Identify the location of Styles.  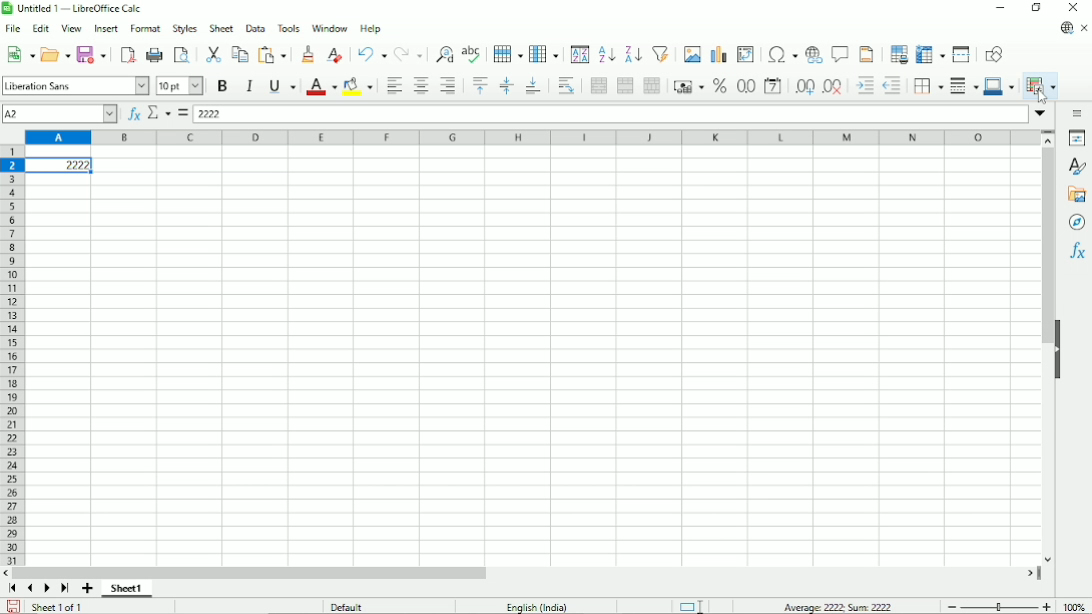
(184, 28).